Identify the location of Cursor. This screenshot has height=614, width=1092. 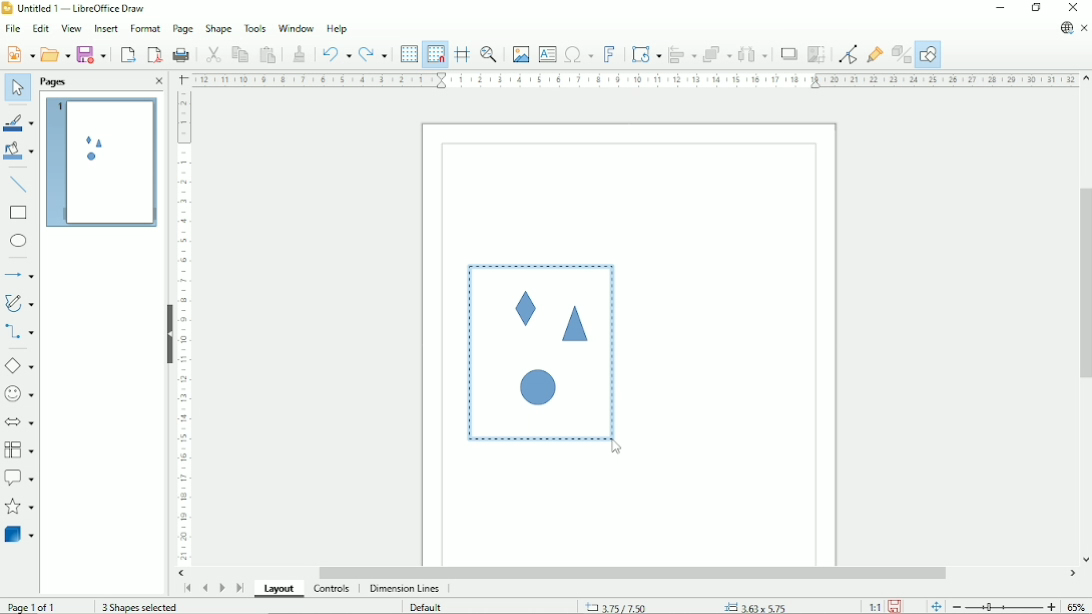
(616, 450).